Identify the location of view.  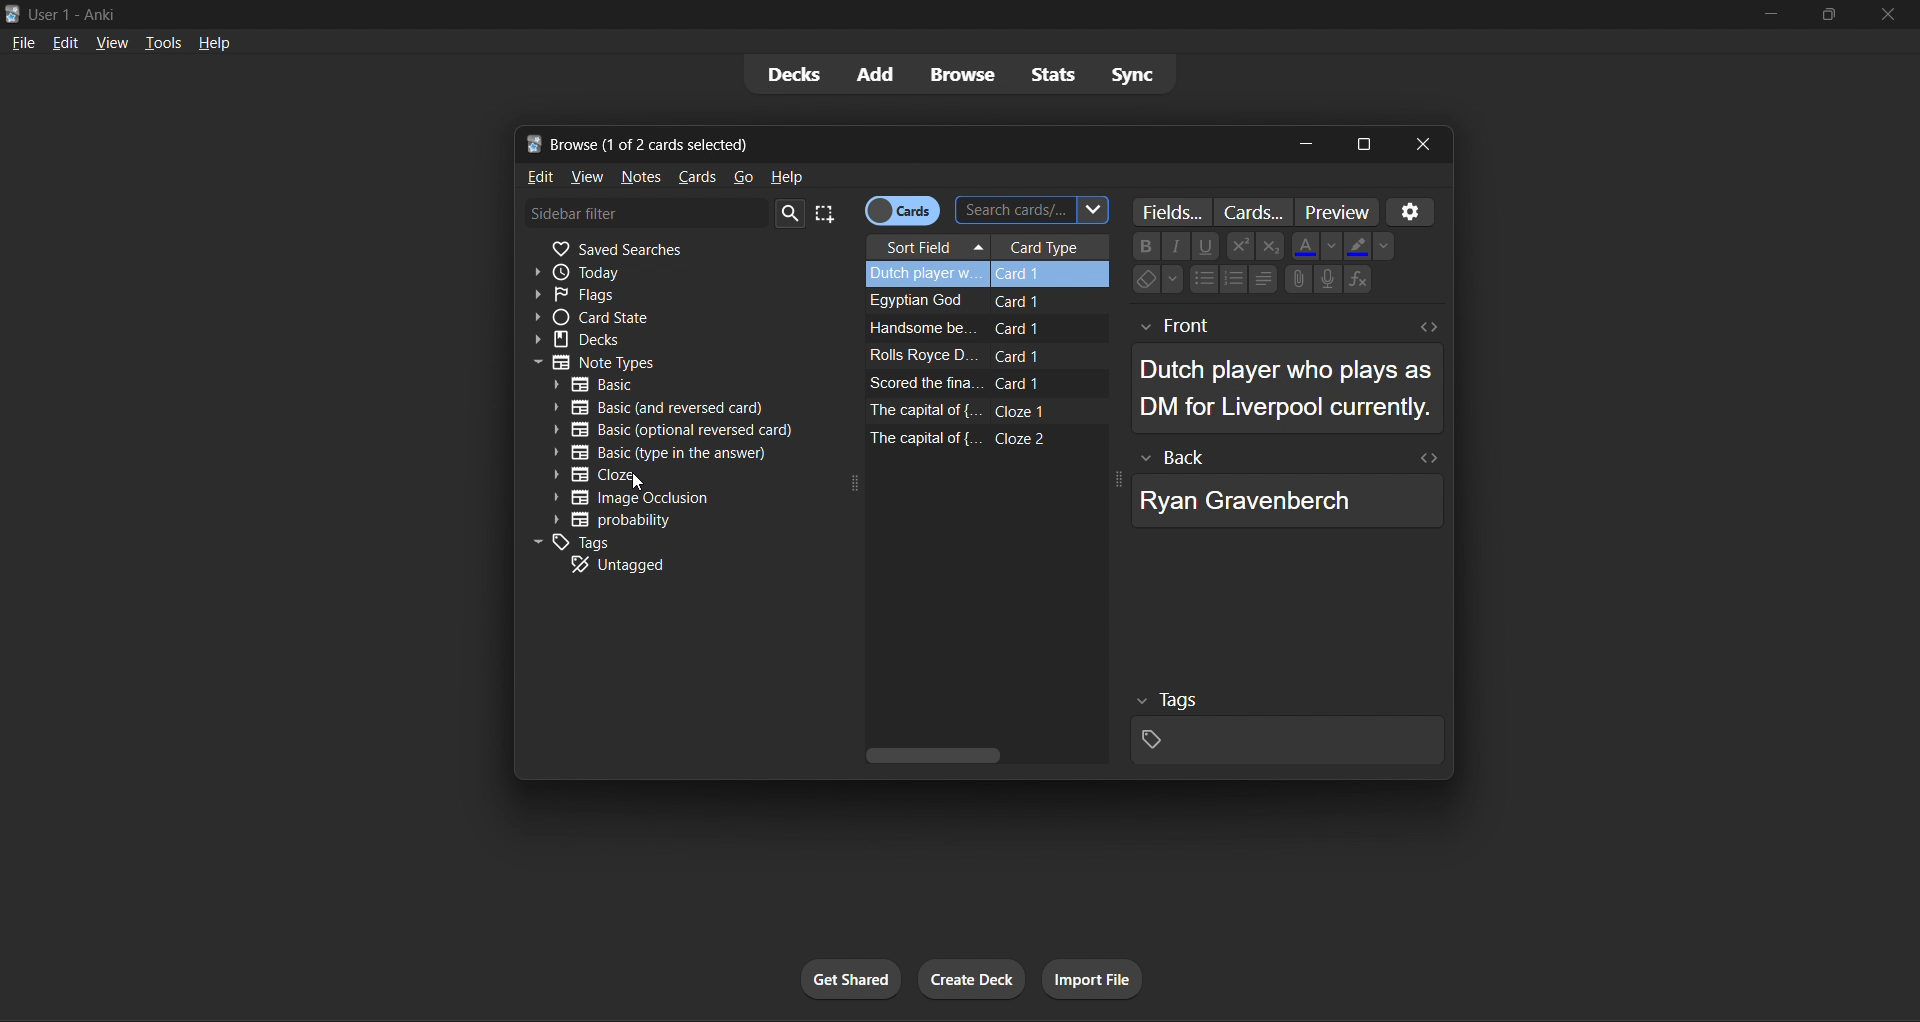
(587, 178).